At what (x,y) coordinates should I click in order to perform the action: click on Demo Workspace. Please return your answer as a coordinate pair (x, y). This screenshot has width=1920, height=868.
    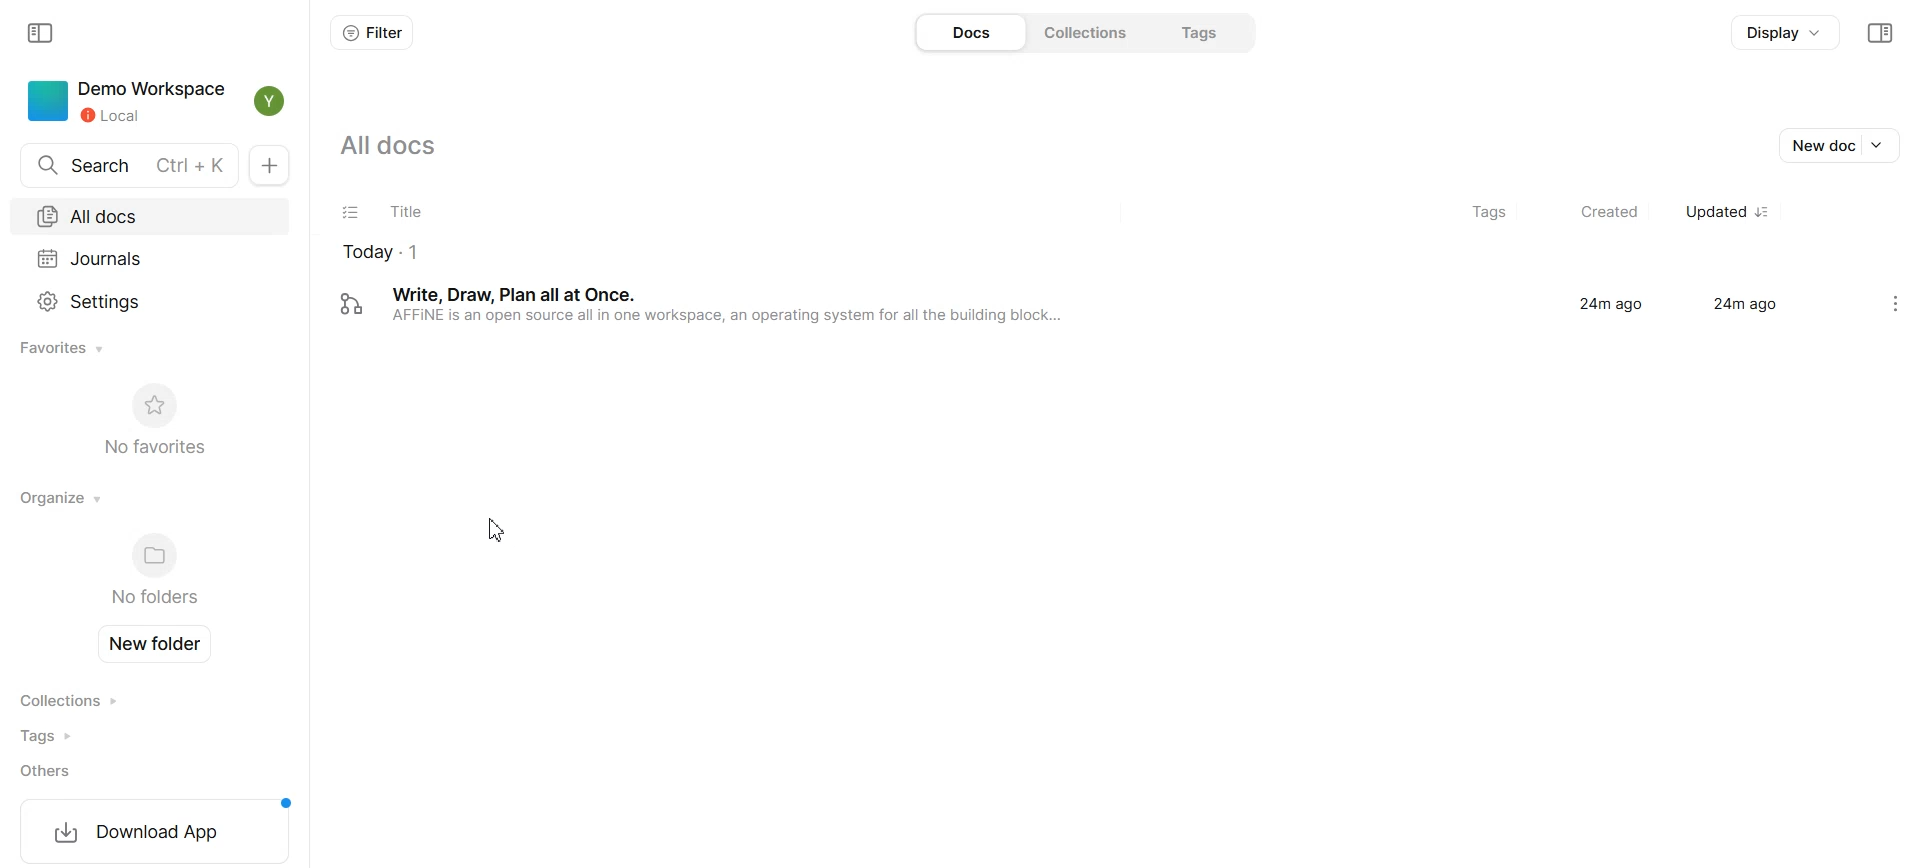
    Looking at the image, I should click on (123, 101).